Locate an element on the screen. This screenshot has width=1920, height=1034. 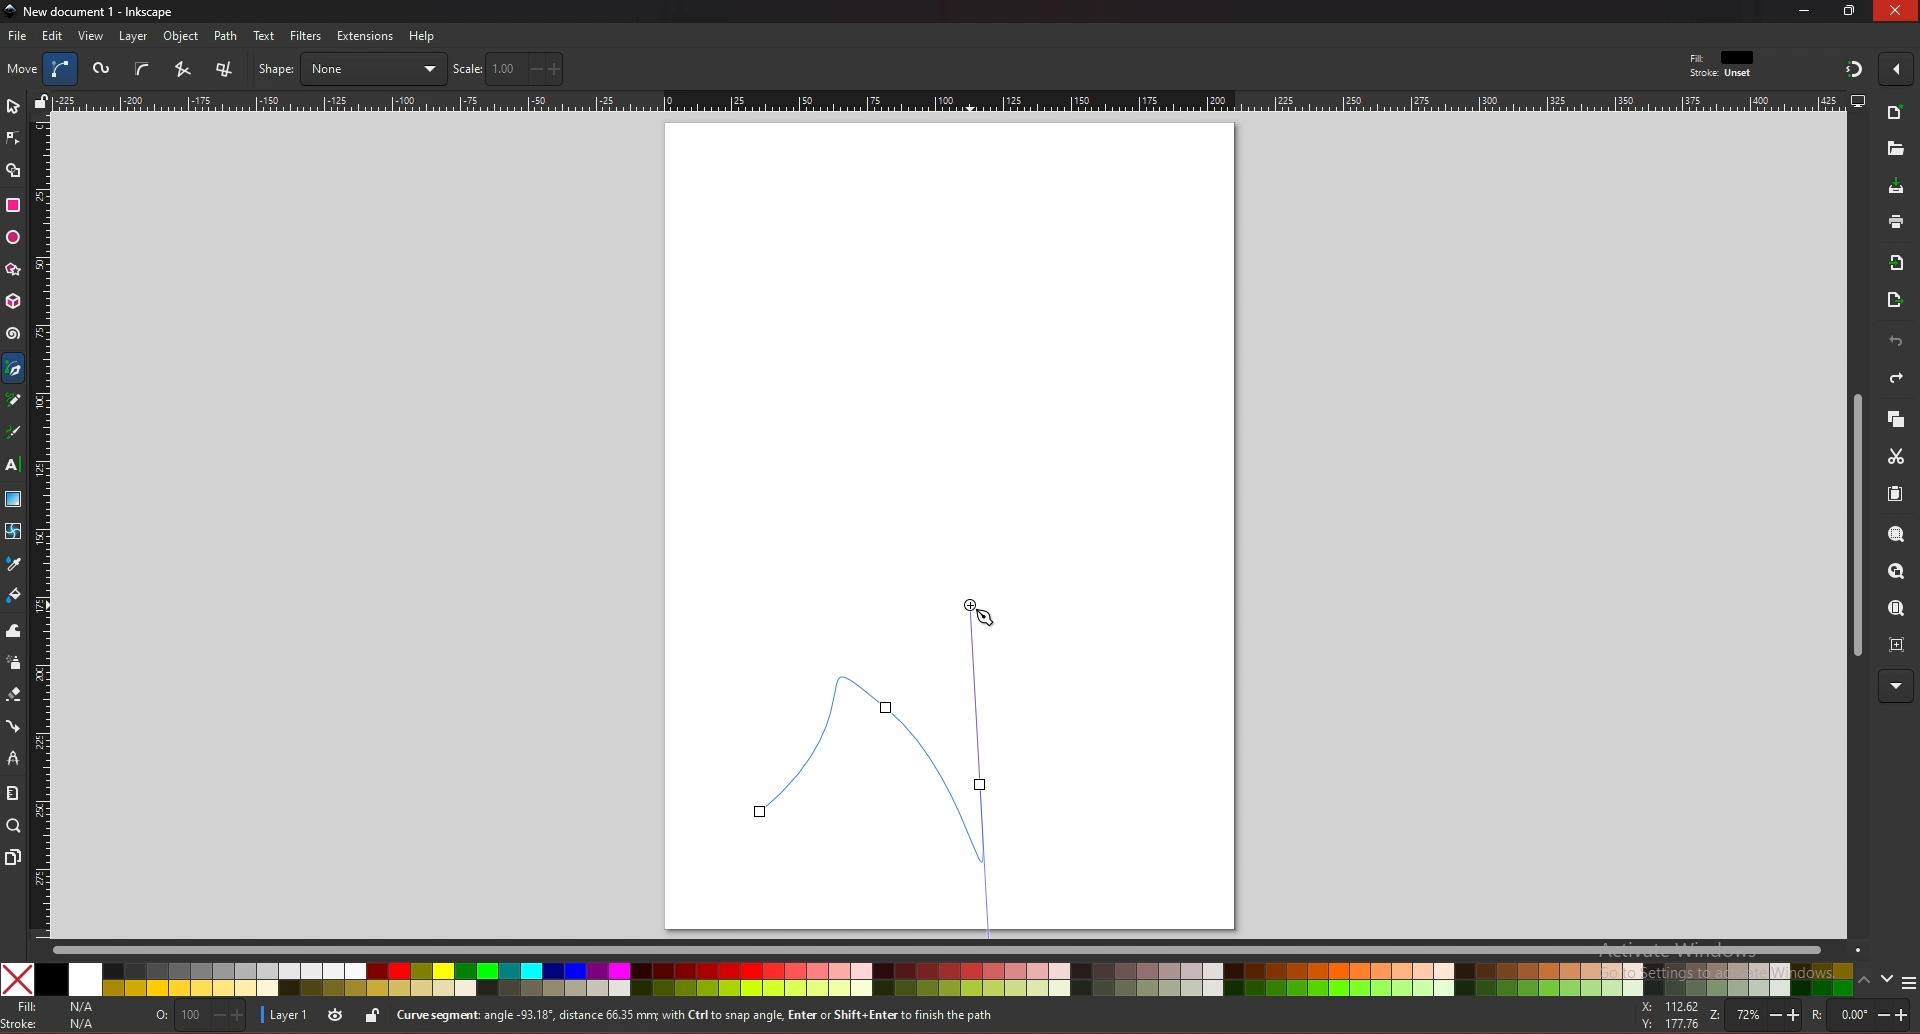
rotate is located at coordinates (1863, 1015).